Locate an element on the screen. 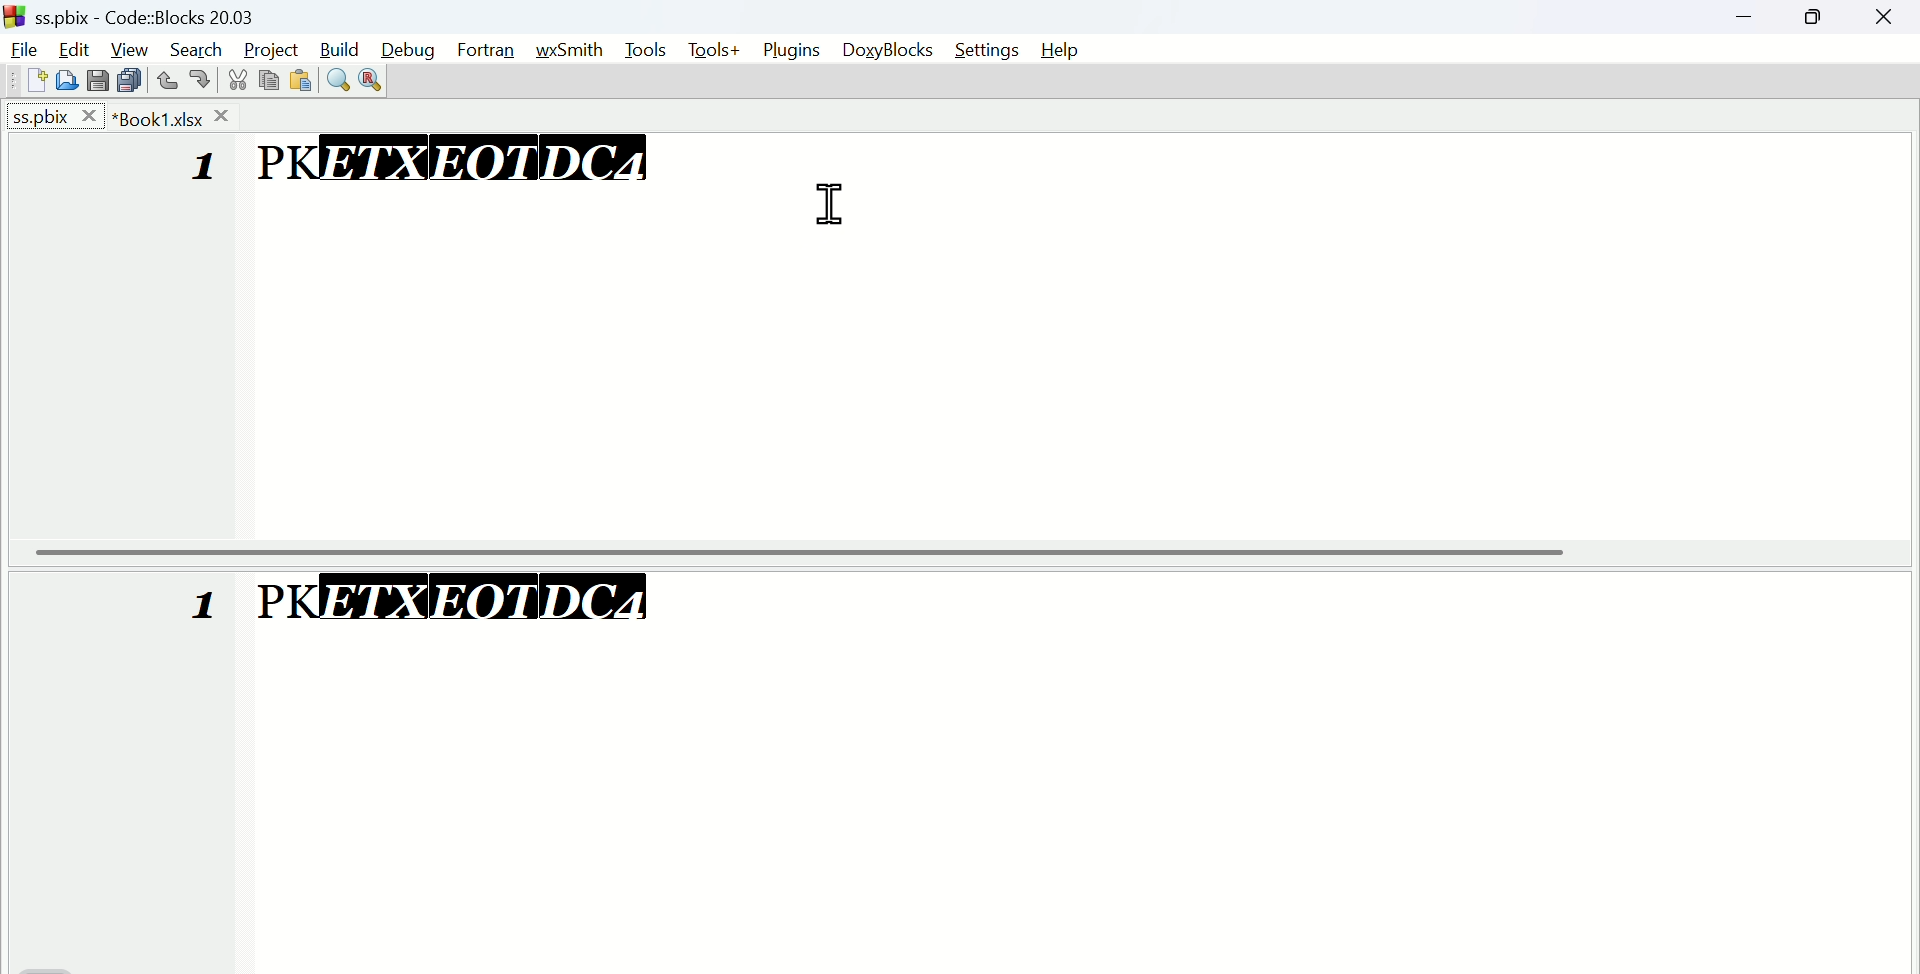  Cut is located at coordinates (234, 79).